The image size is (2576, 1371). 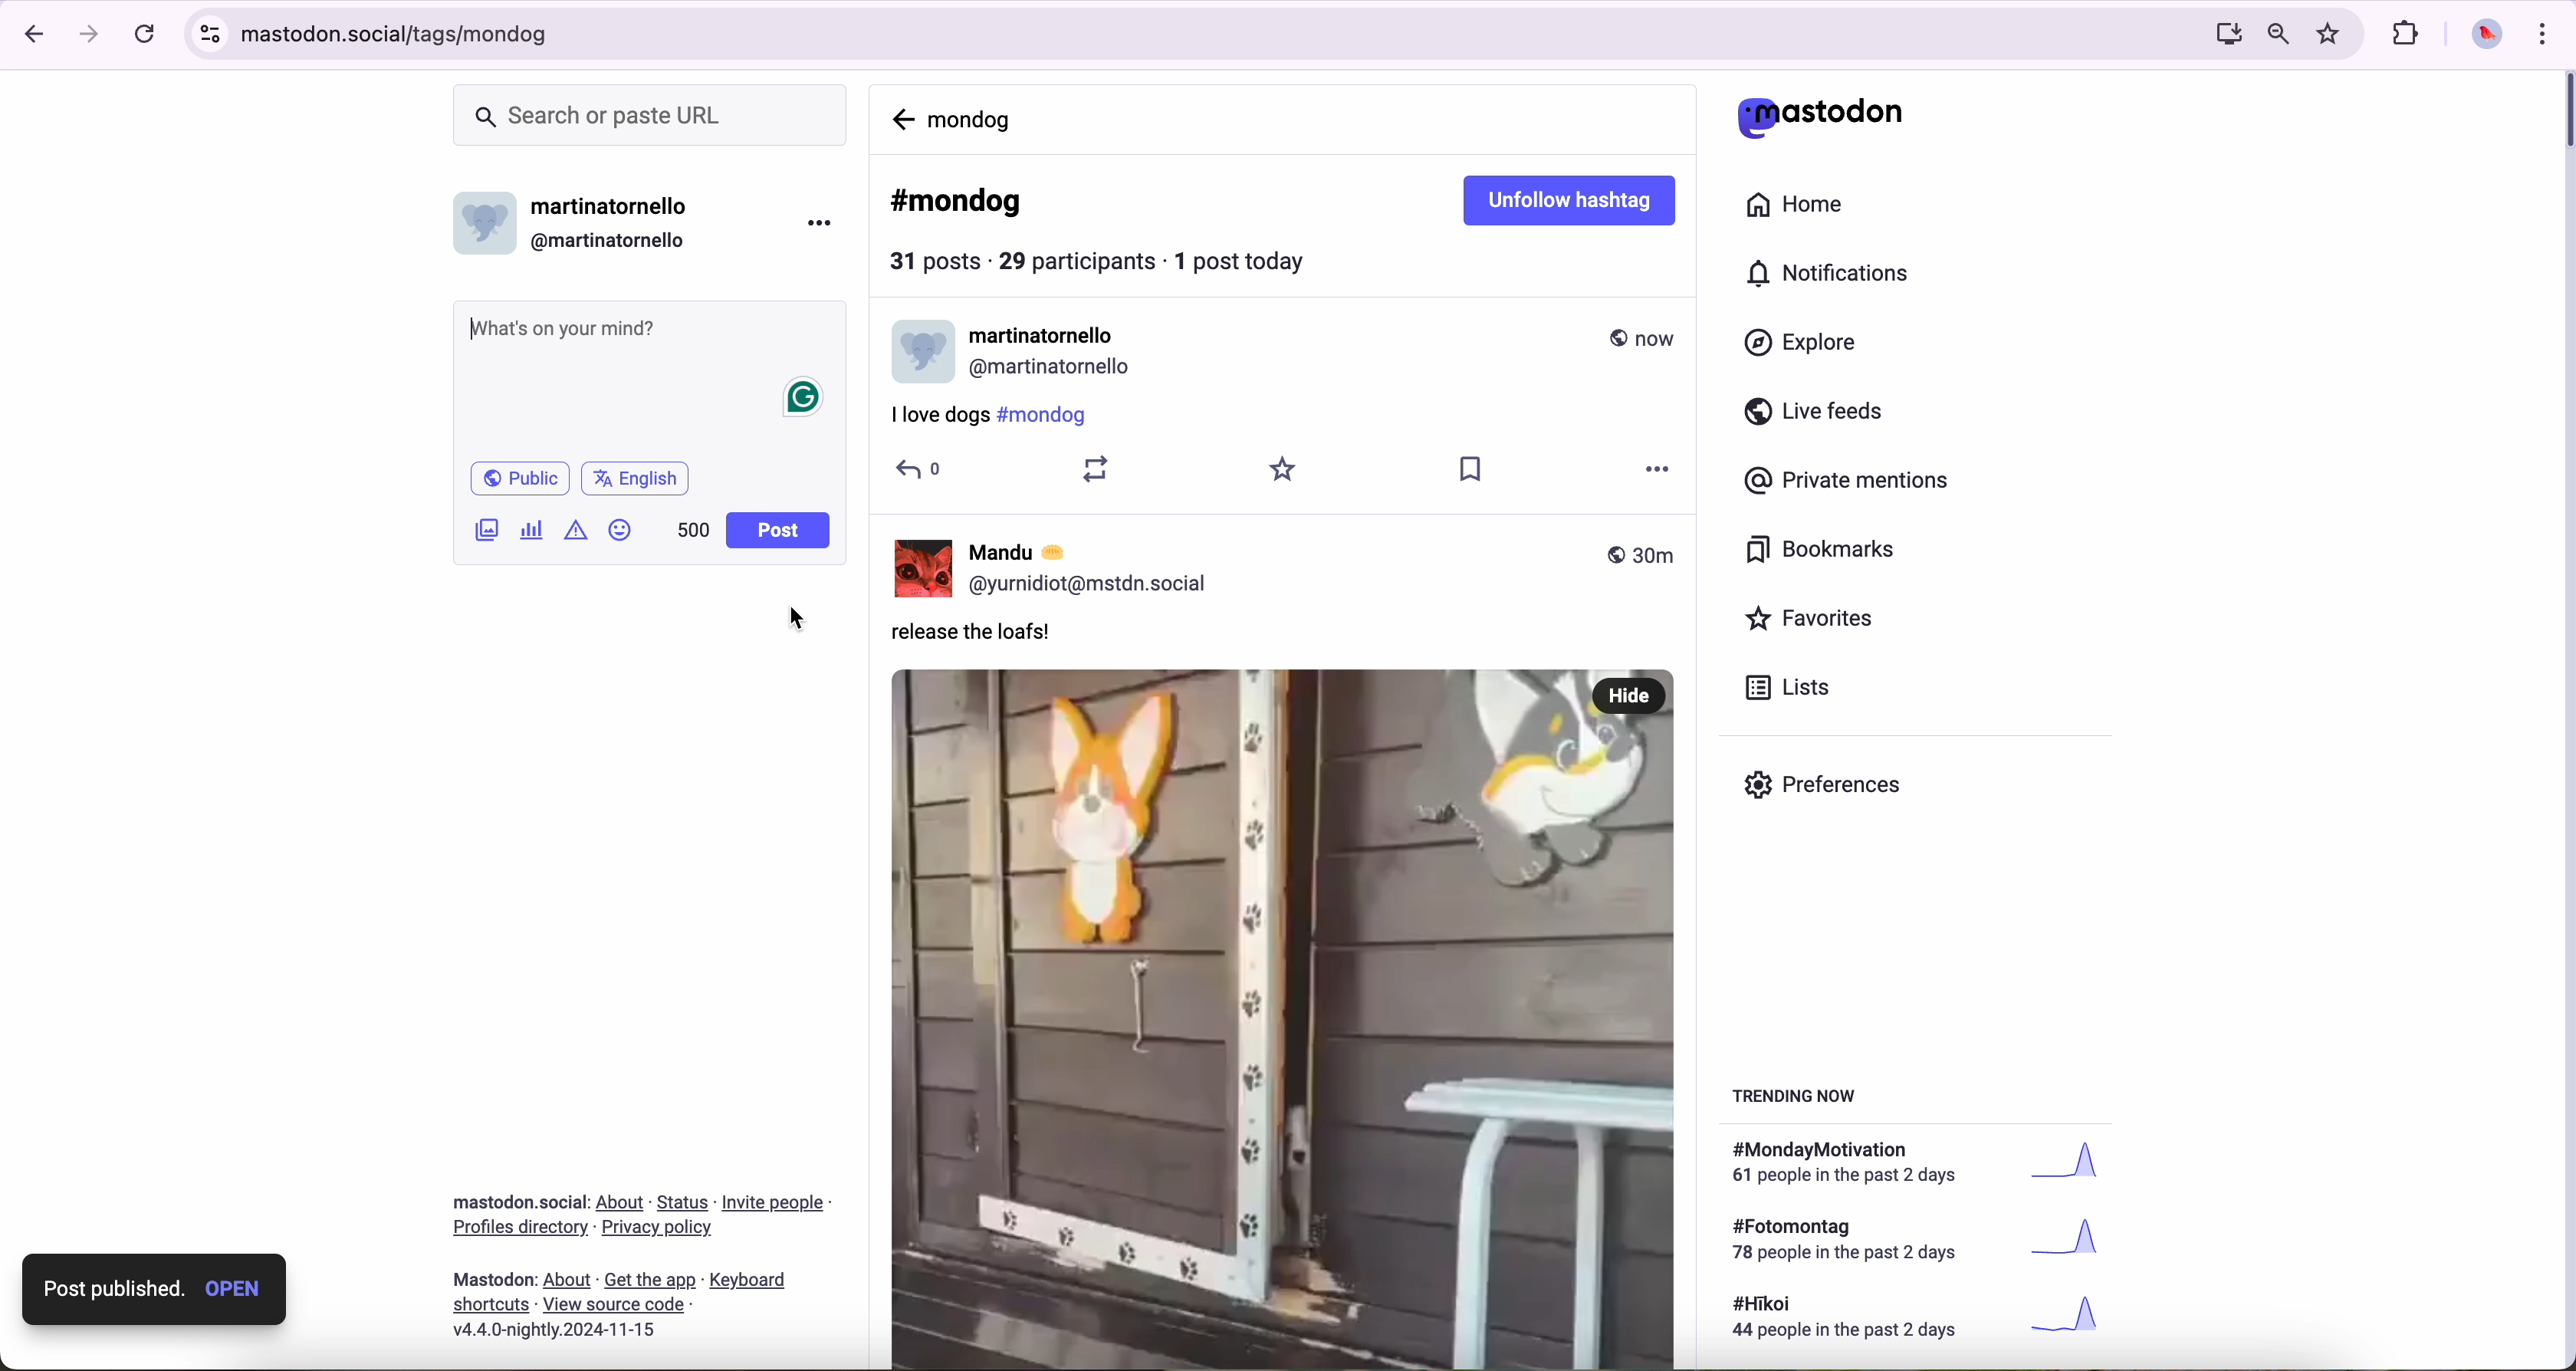 I want to click on favorites, so click(x=2331, y=33).